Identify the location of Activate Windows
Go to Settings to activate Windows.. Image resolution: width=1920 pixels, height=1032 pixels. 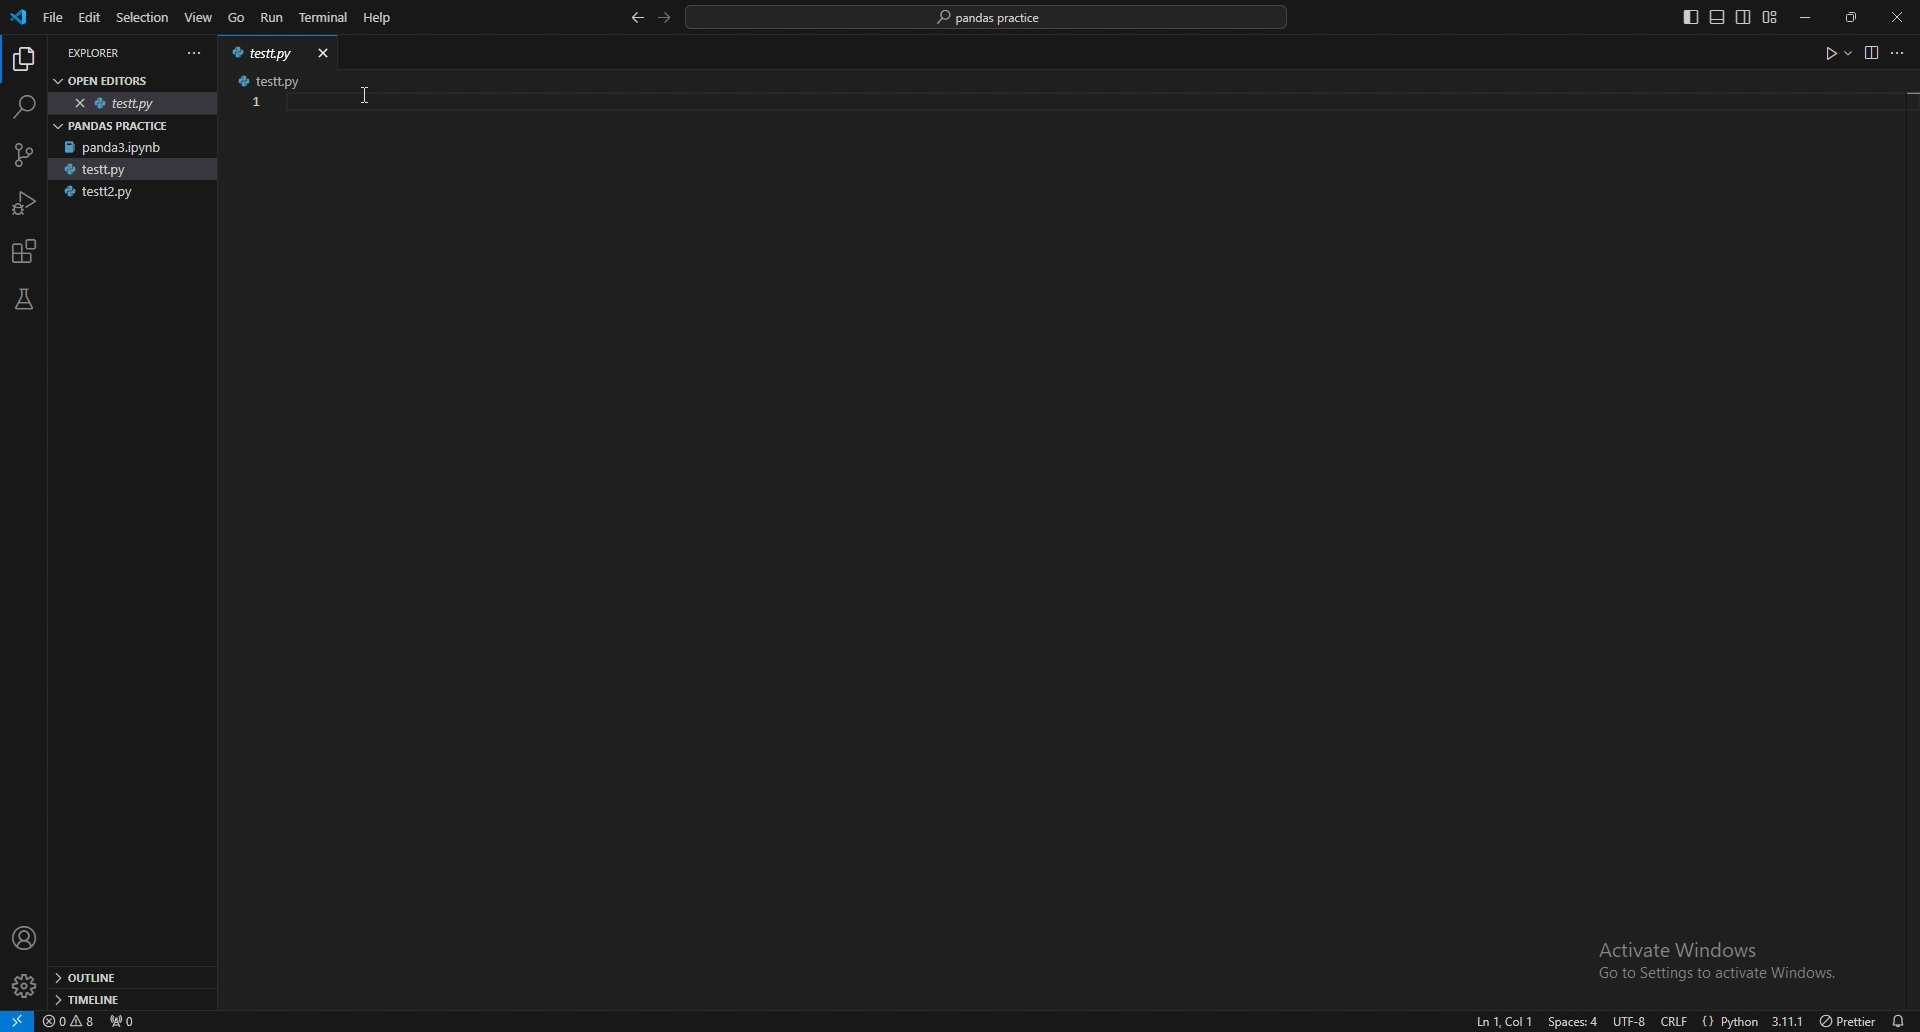
(1710, 959).